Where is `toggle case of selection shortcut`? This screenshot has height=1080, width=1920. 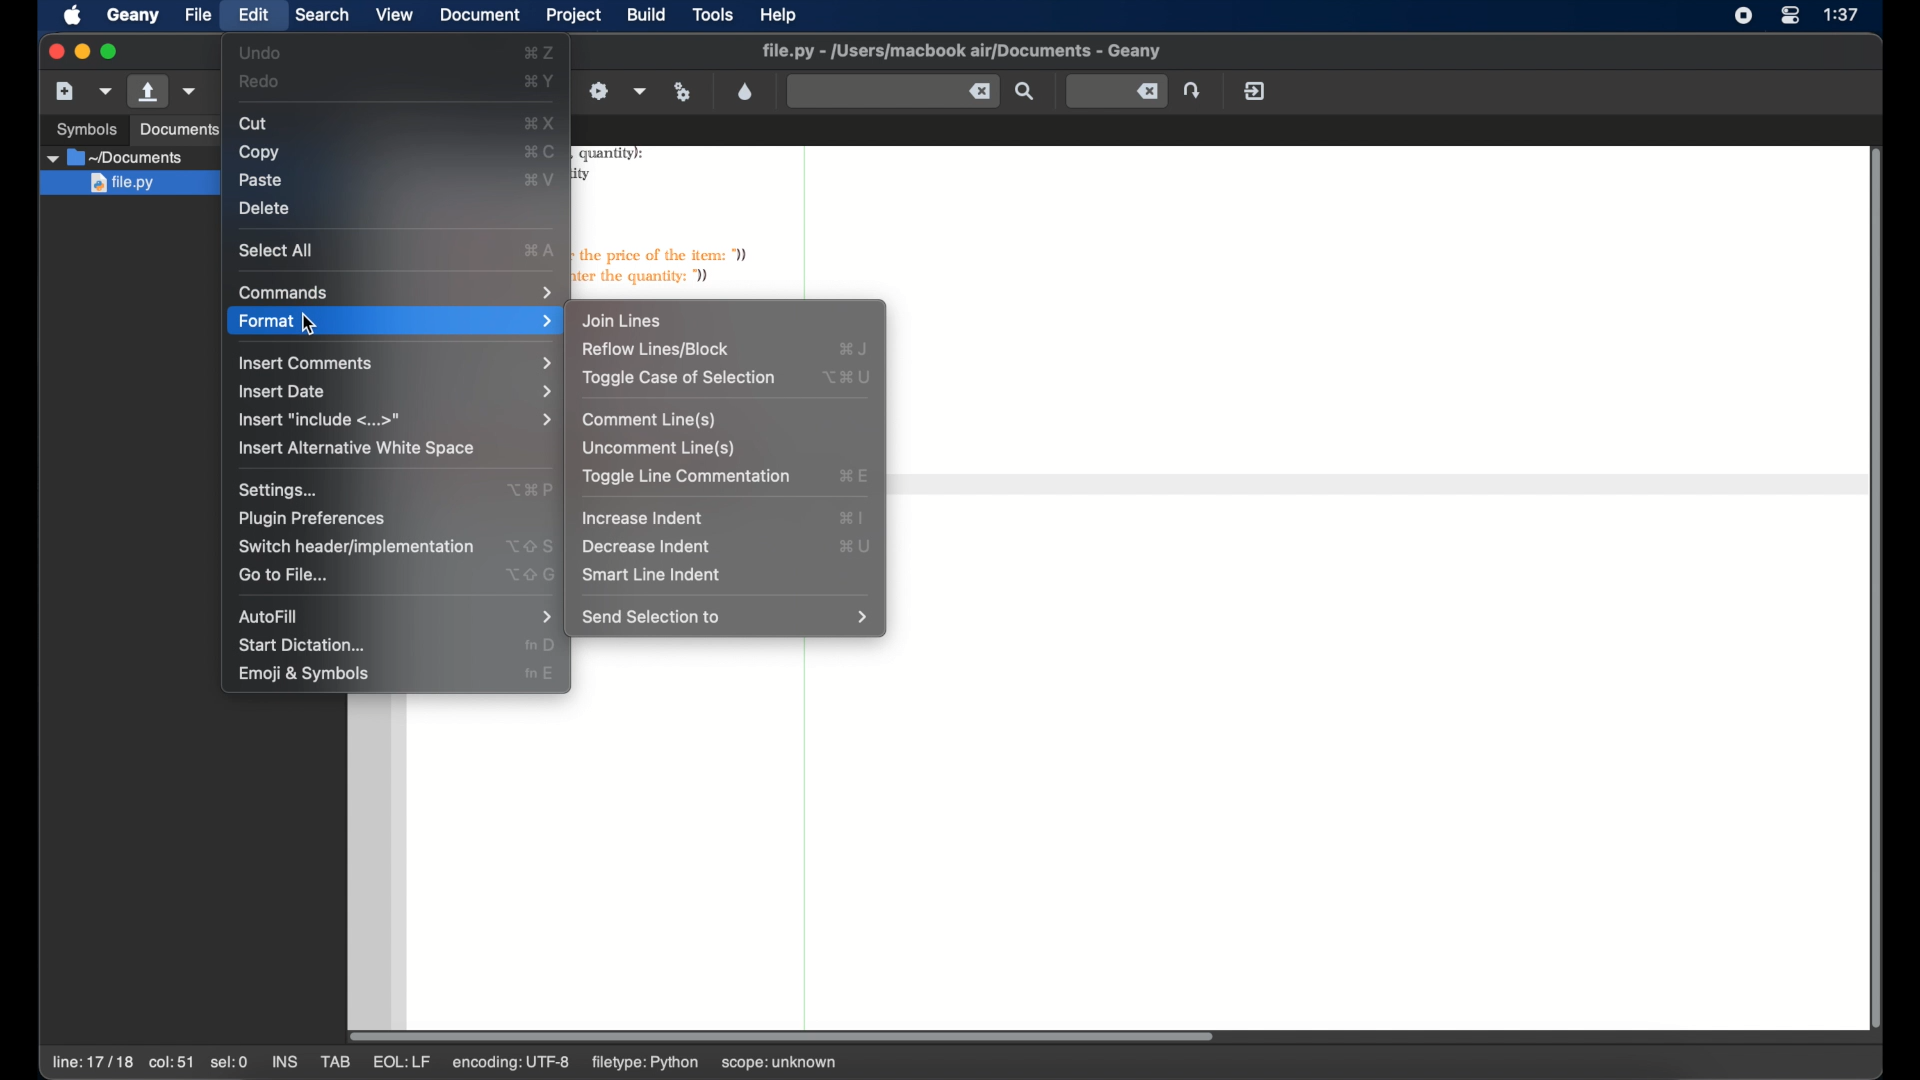 toggle case of selection shortcut is located at coordinates (846, 377).